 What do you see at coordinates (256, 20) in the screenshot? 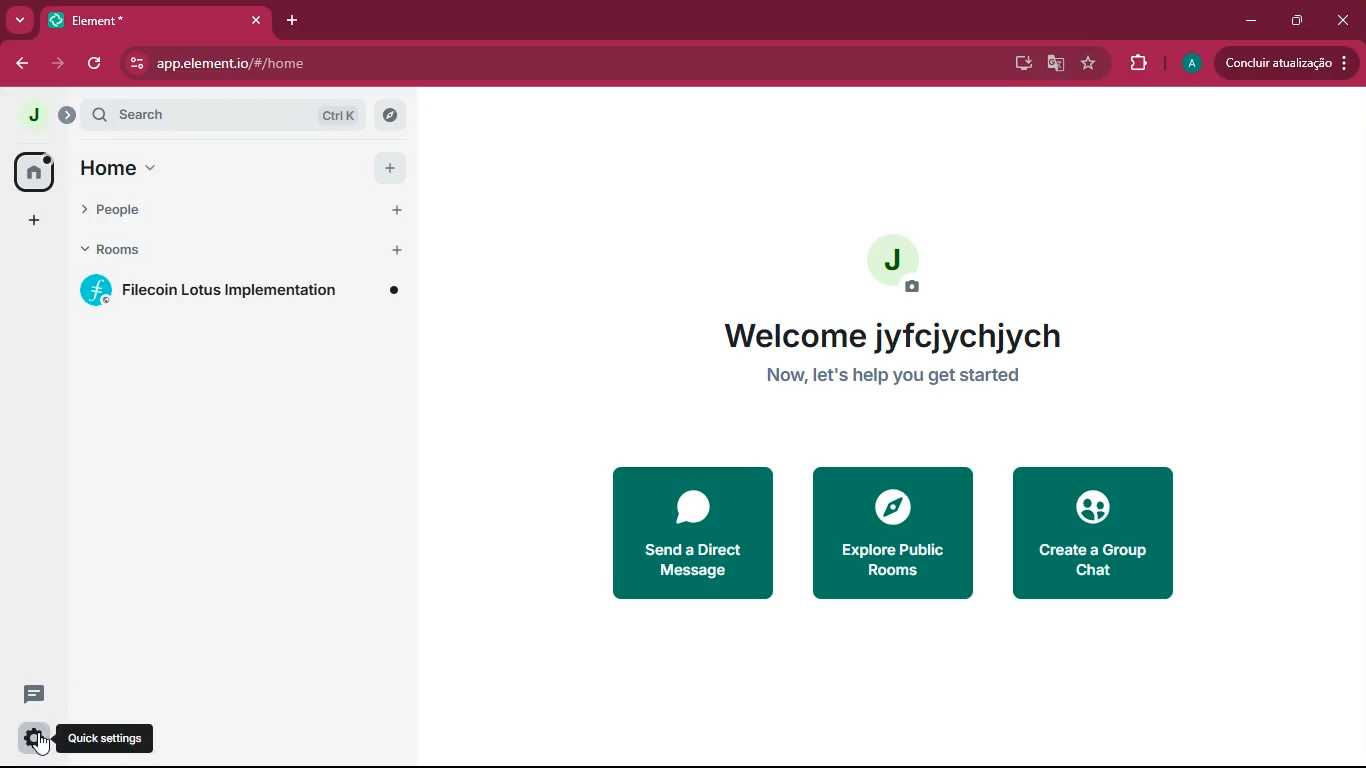
I see `close tab` at bounding box center [256, 20].